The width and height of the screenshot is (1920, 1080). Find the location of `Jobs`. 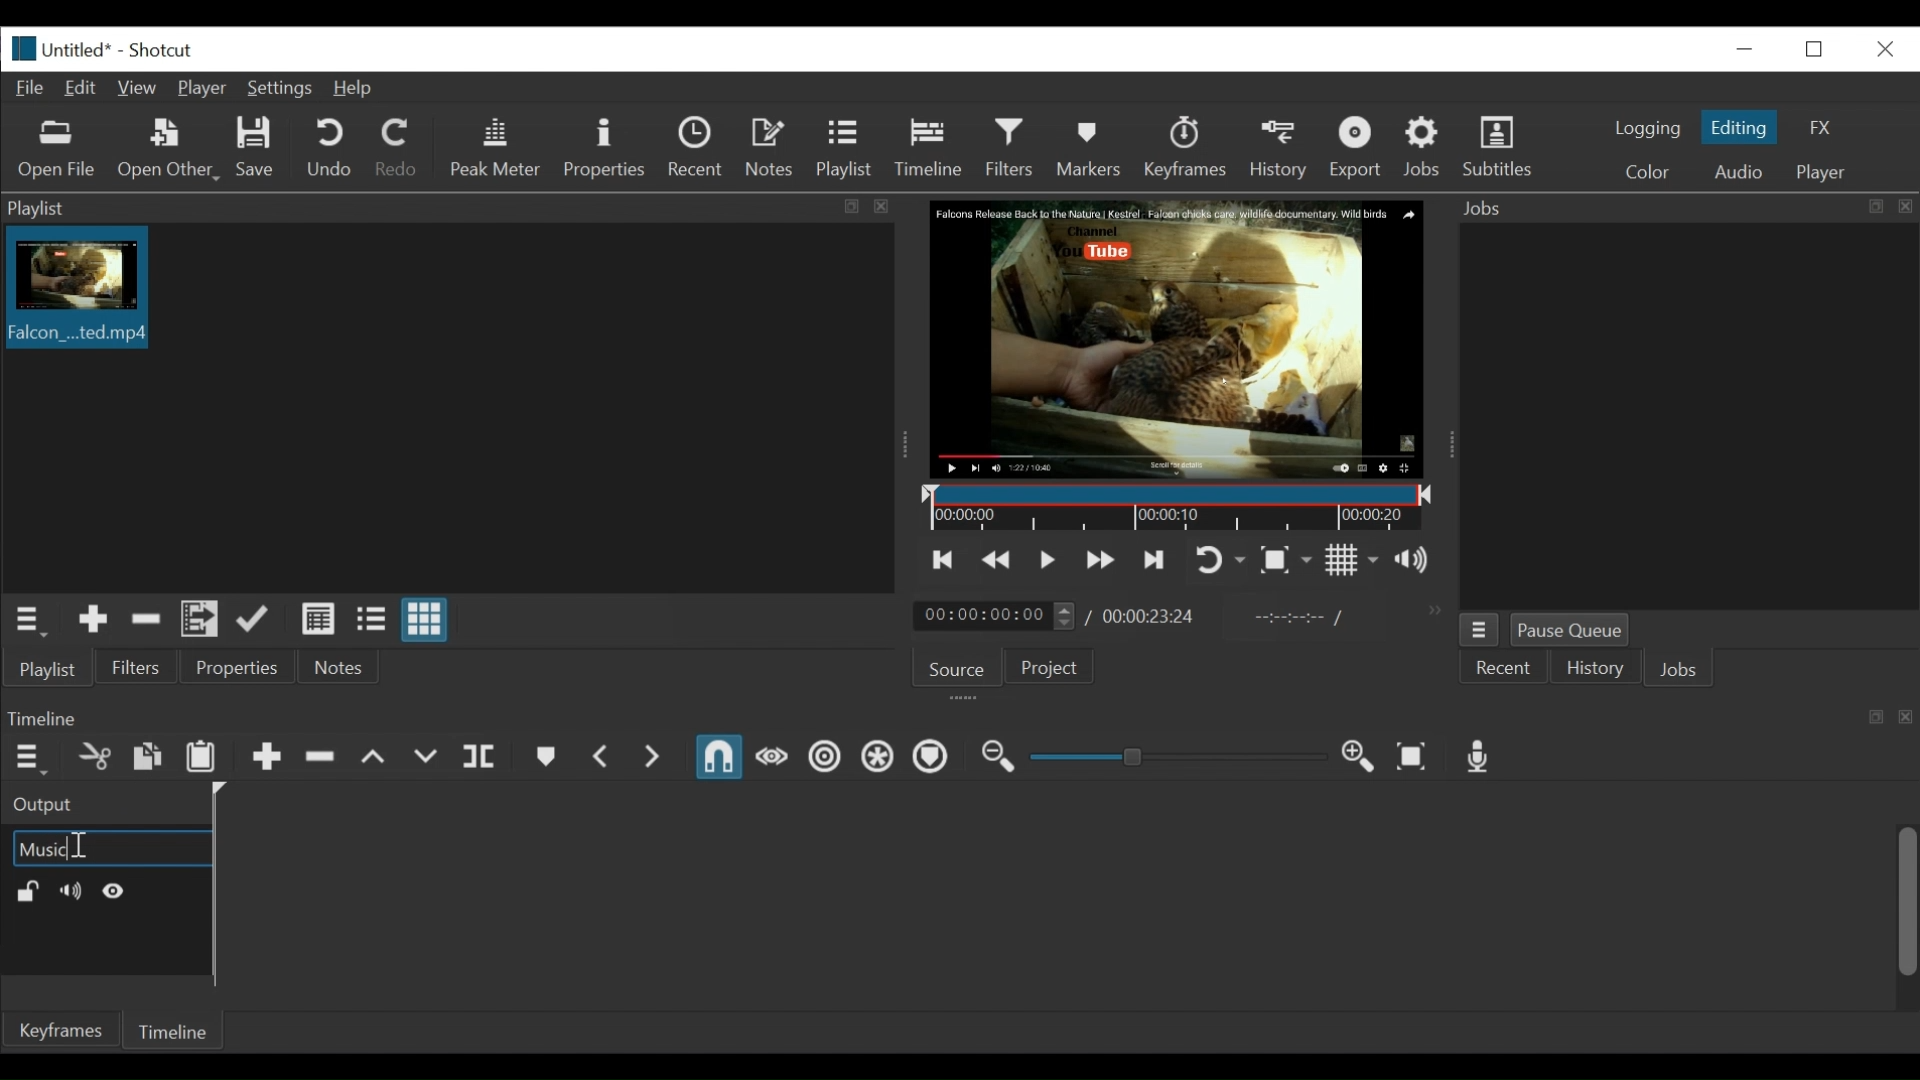

Jobs is located at coordinates (1423, 146).